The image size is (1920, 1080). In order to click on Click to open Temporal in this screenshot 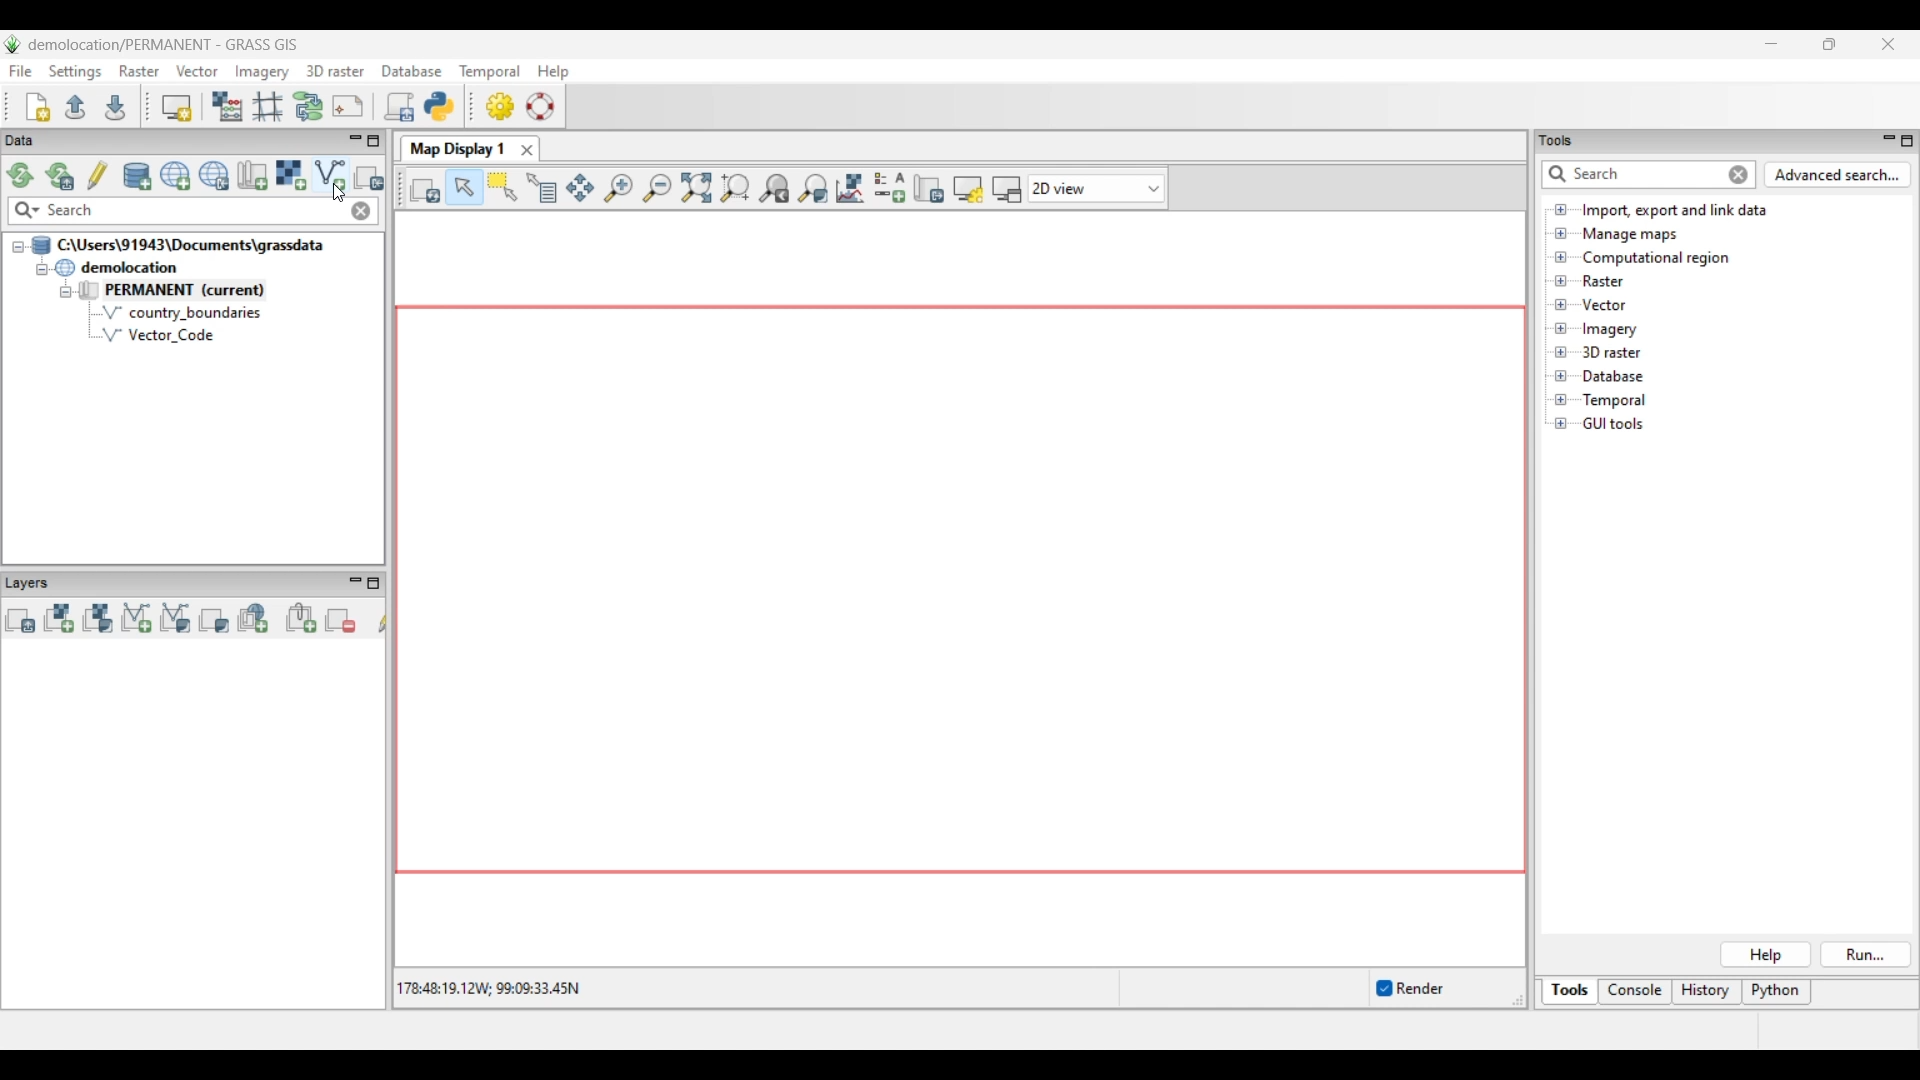, I will do `click(1561, 400)`.